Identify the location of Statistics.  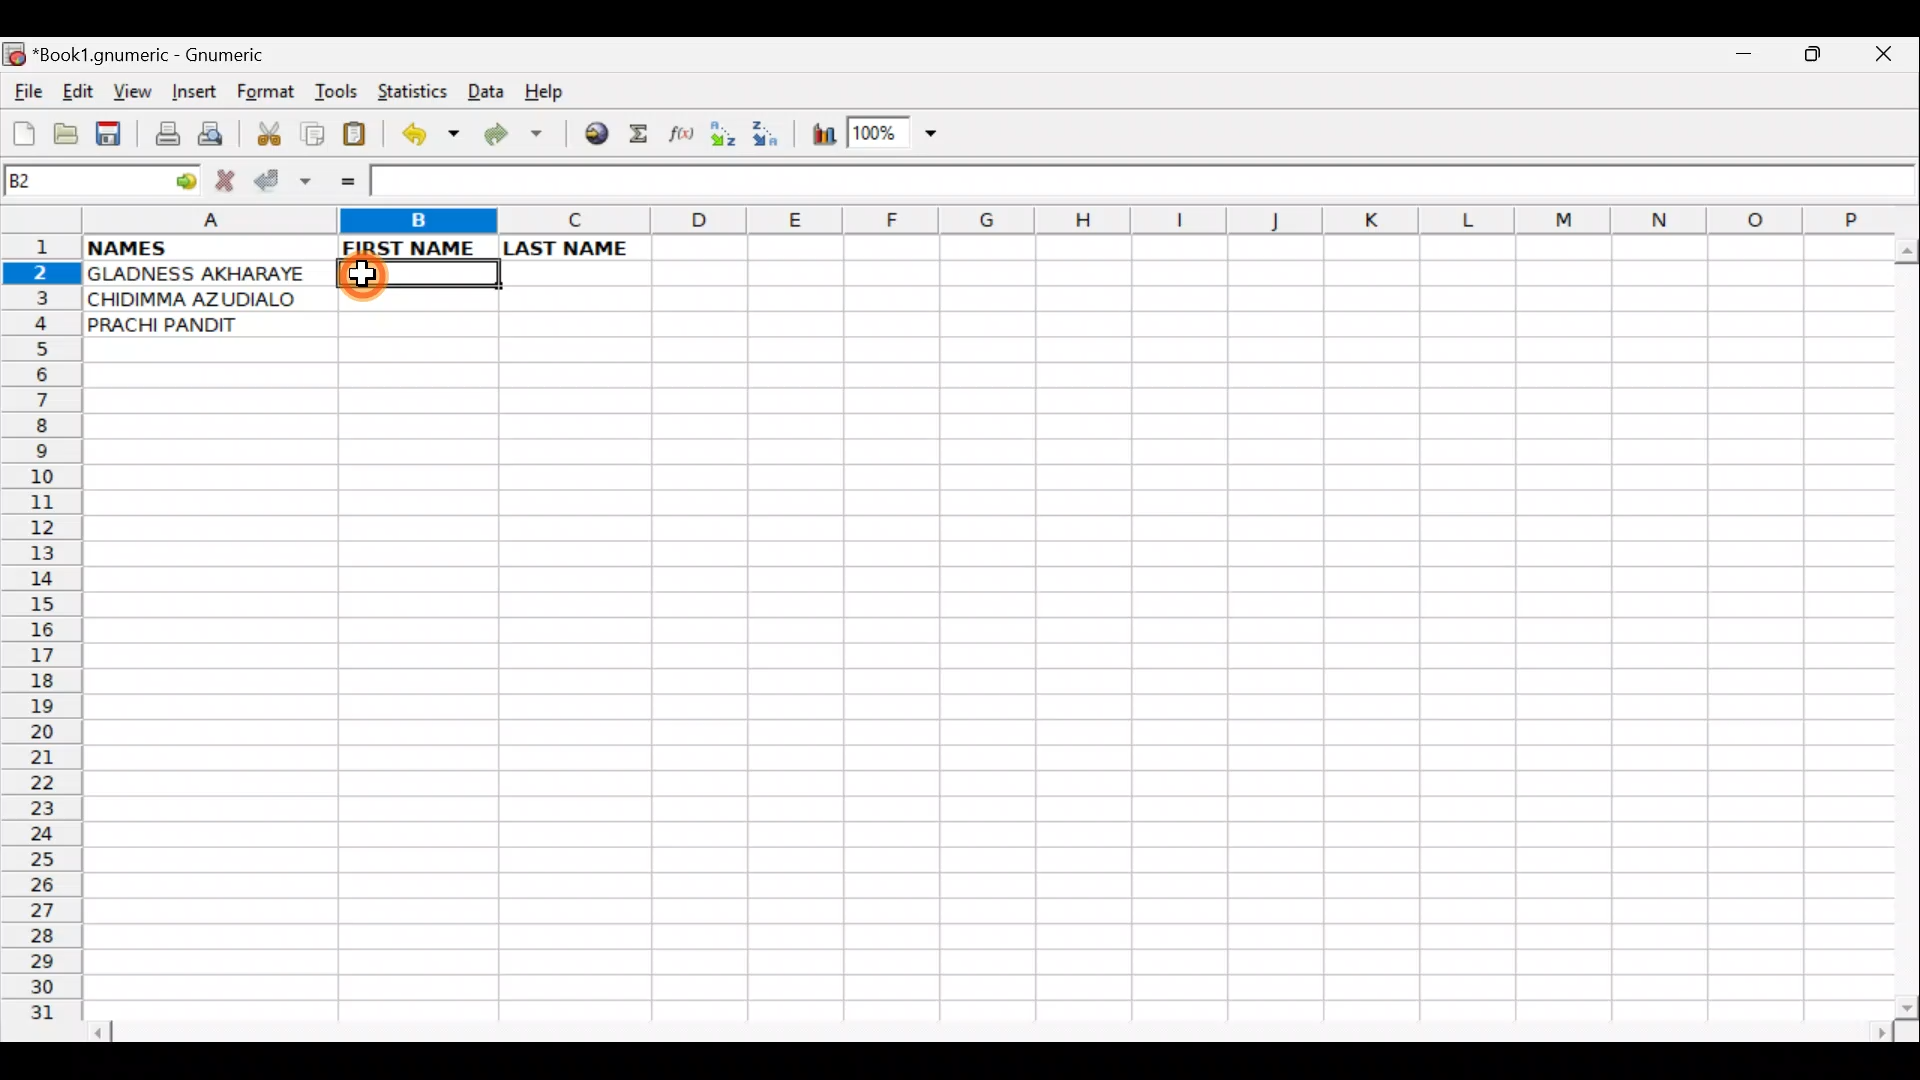
(414, 90).